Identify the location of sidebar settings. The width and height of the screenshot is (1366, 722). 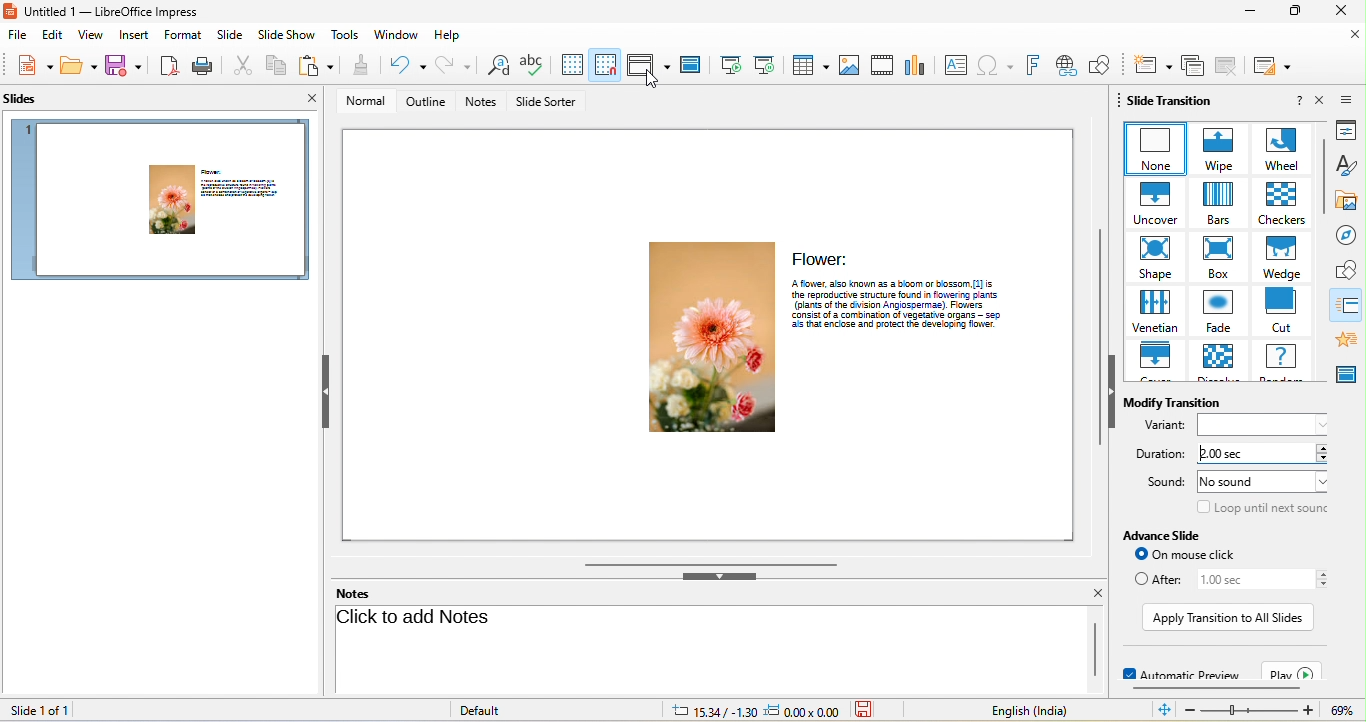
(1351, 98).